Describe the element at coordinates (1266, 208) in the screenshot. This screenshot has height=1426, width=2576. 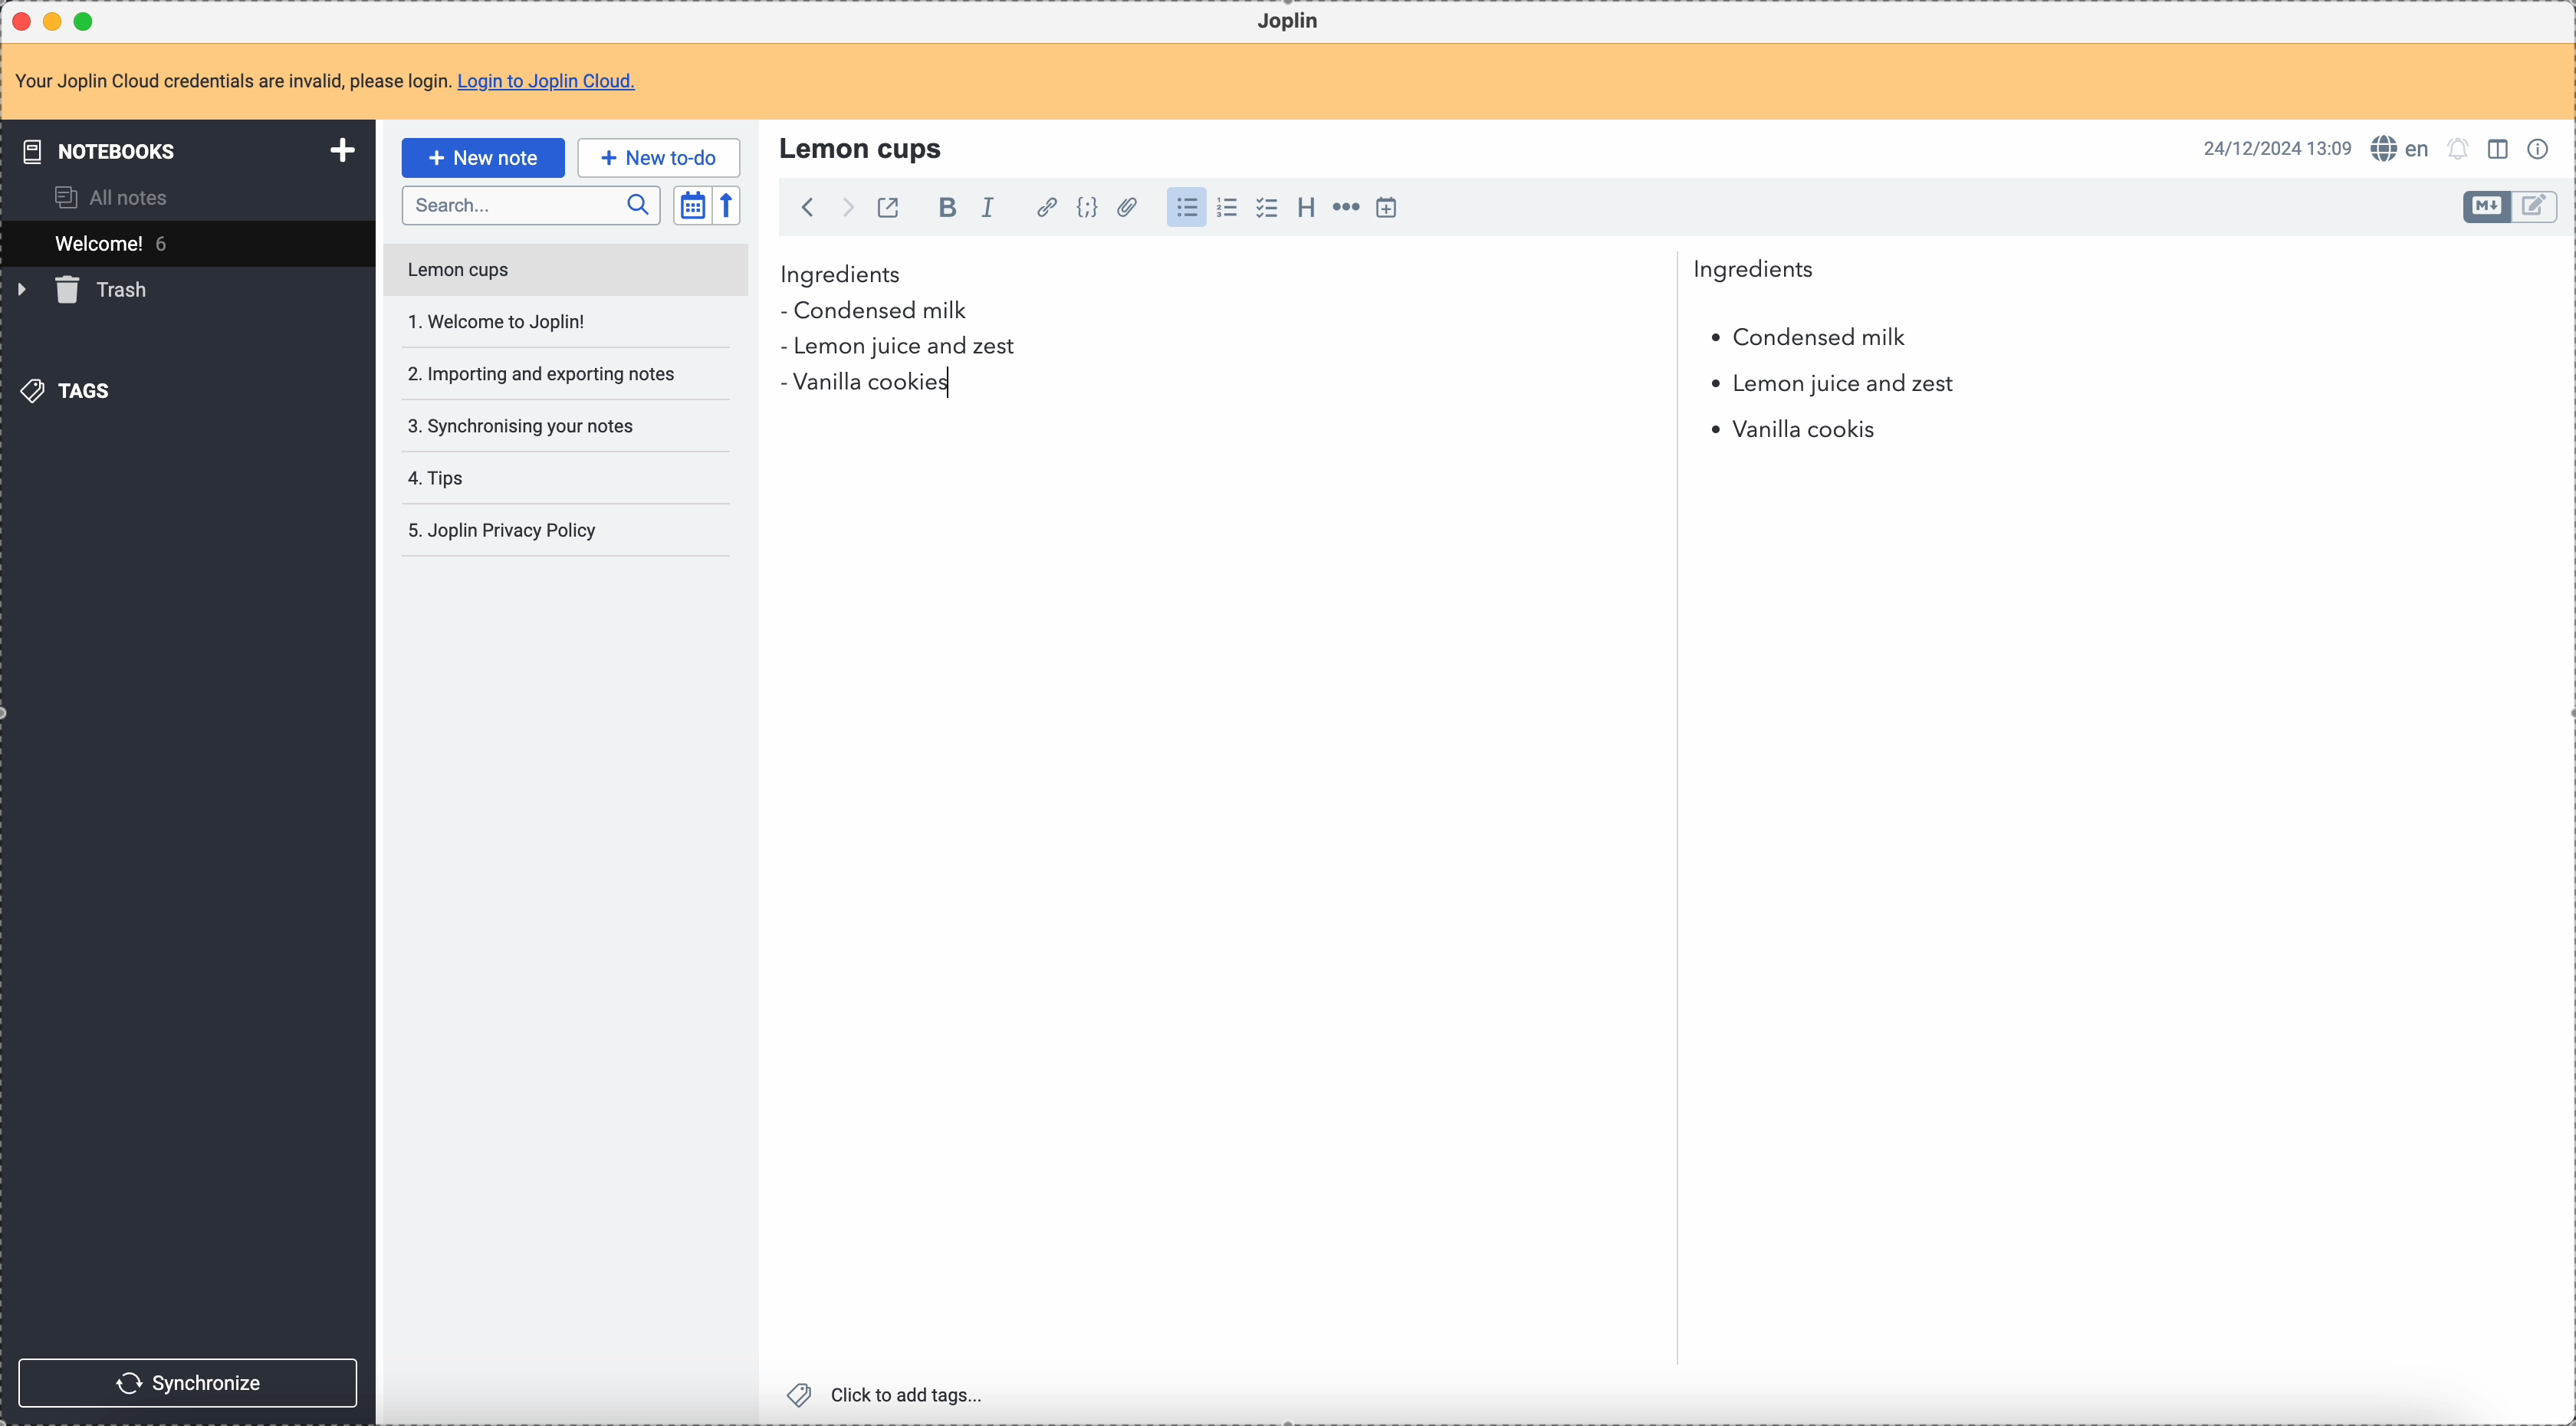
I see `check list` at that location.